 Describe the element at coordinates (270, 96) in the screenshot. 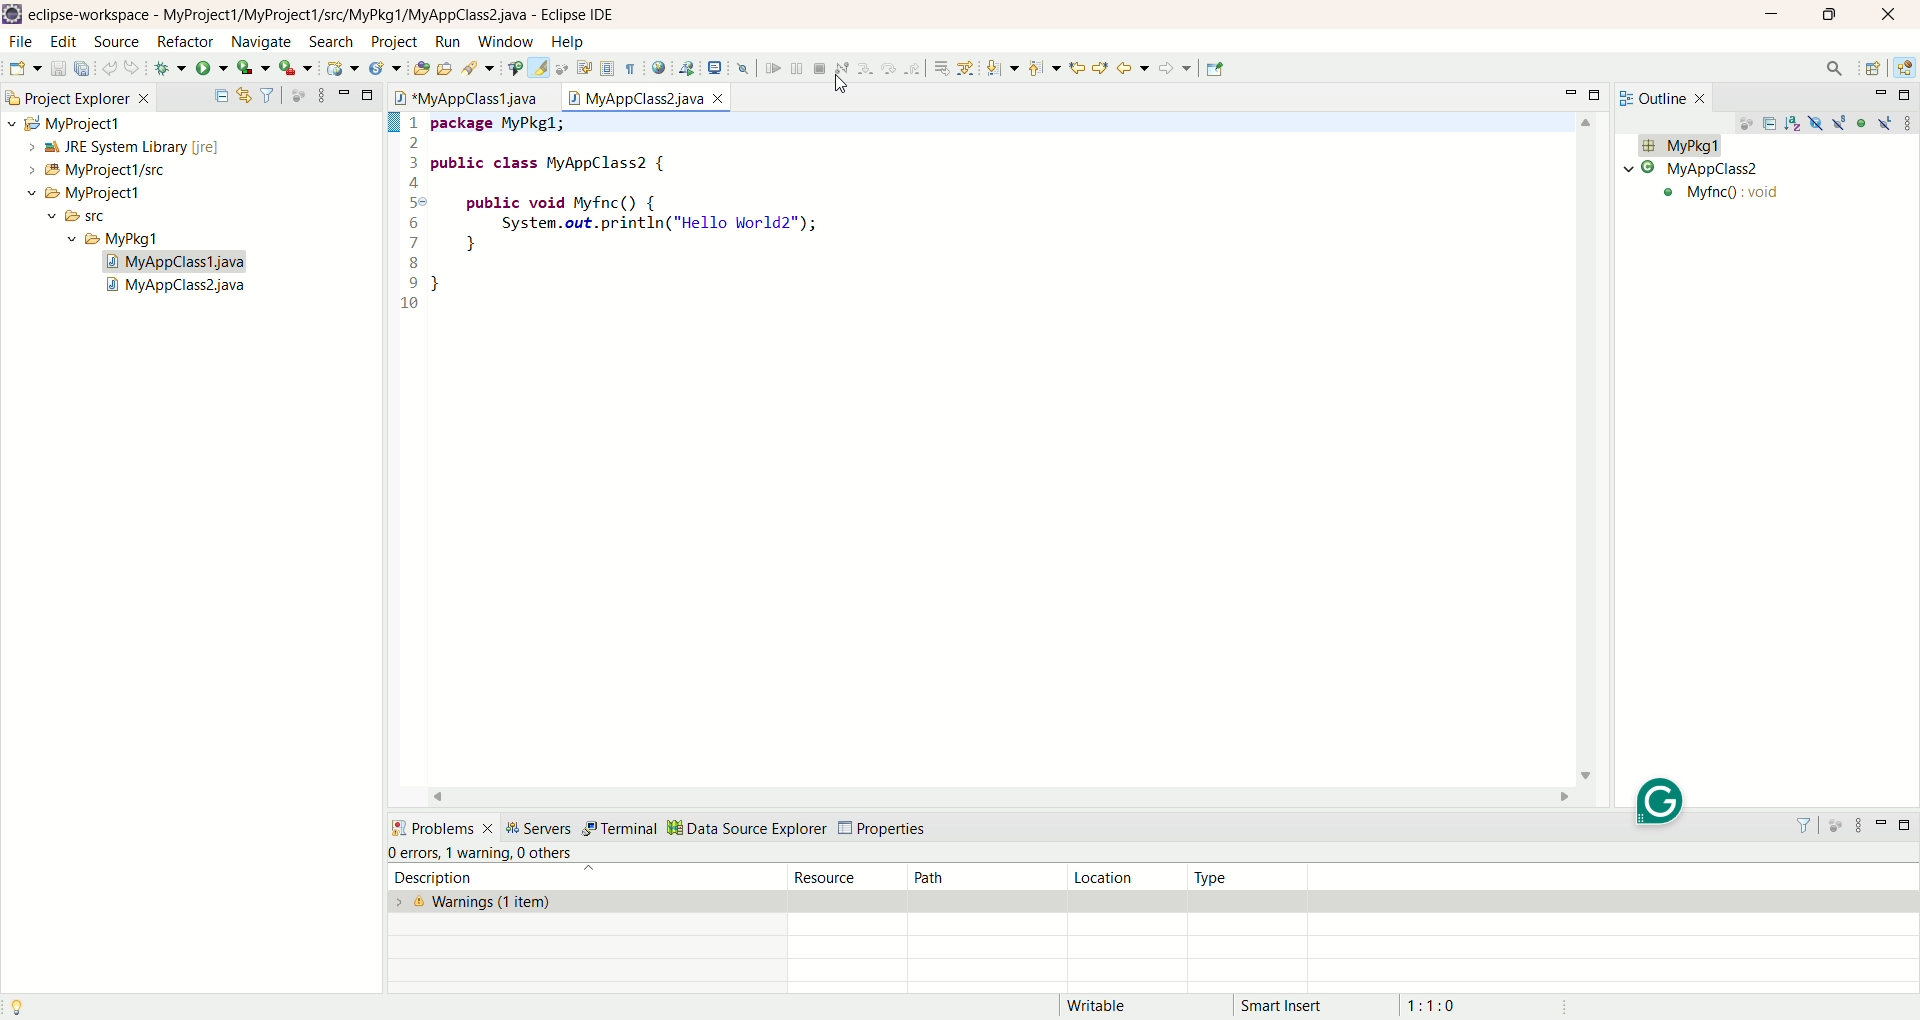

I see `filter` at that location.